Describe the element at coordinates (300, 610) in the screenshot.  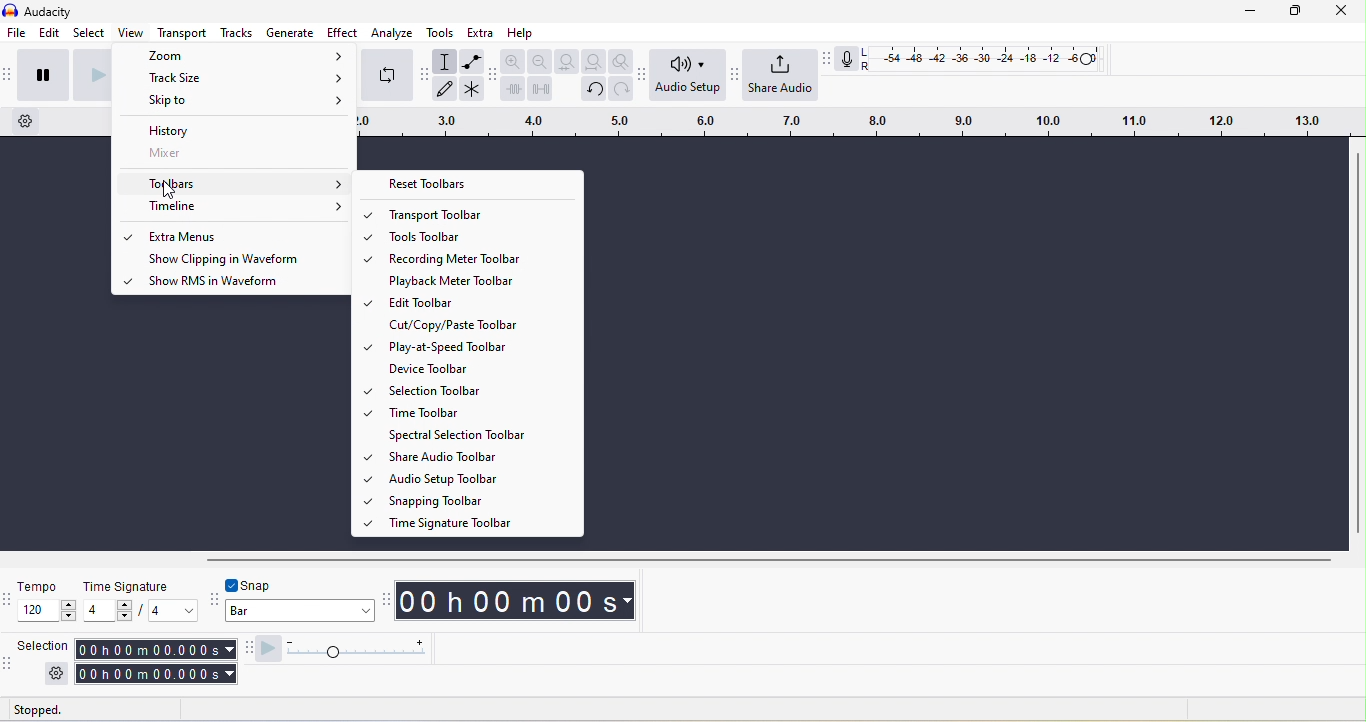
I see `select snapping` at that location.